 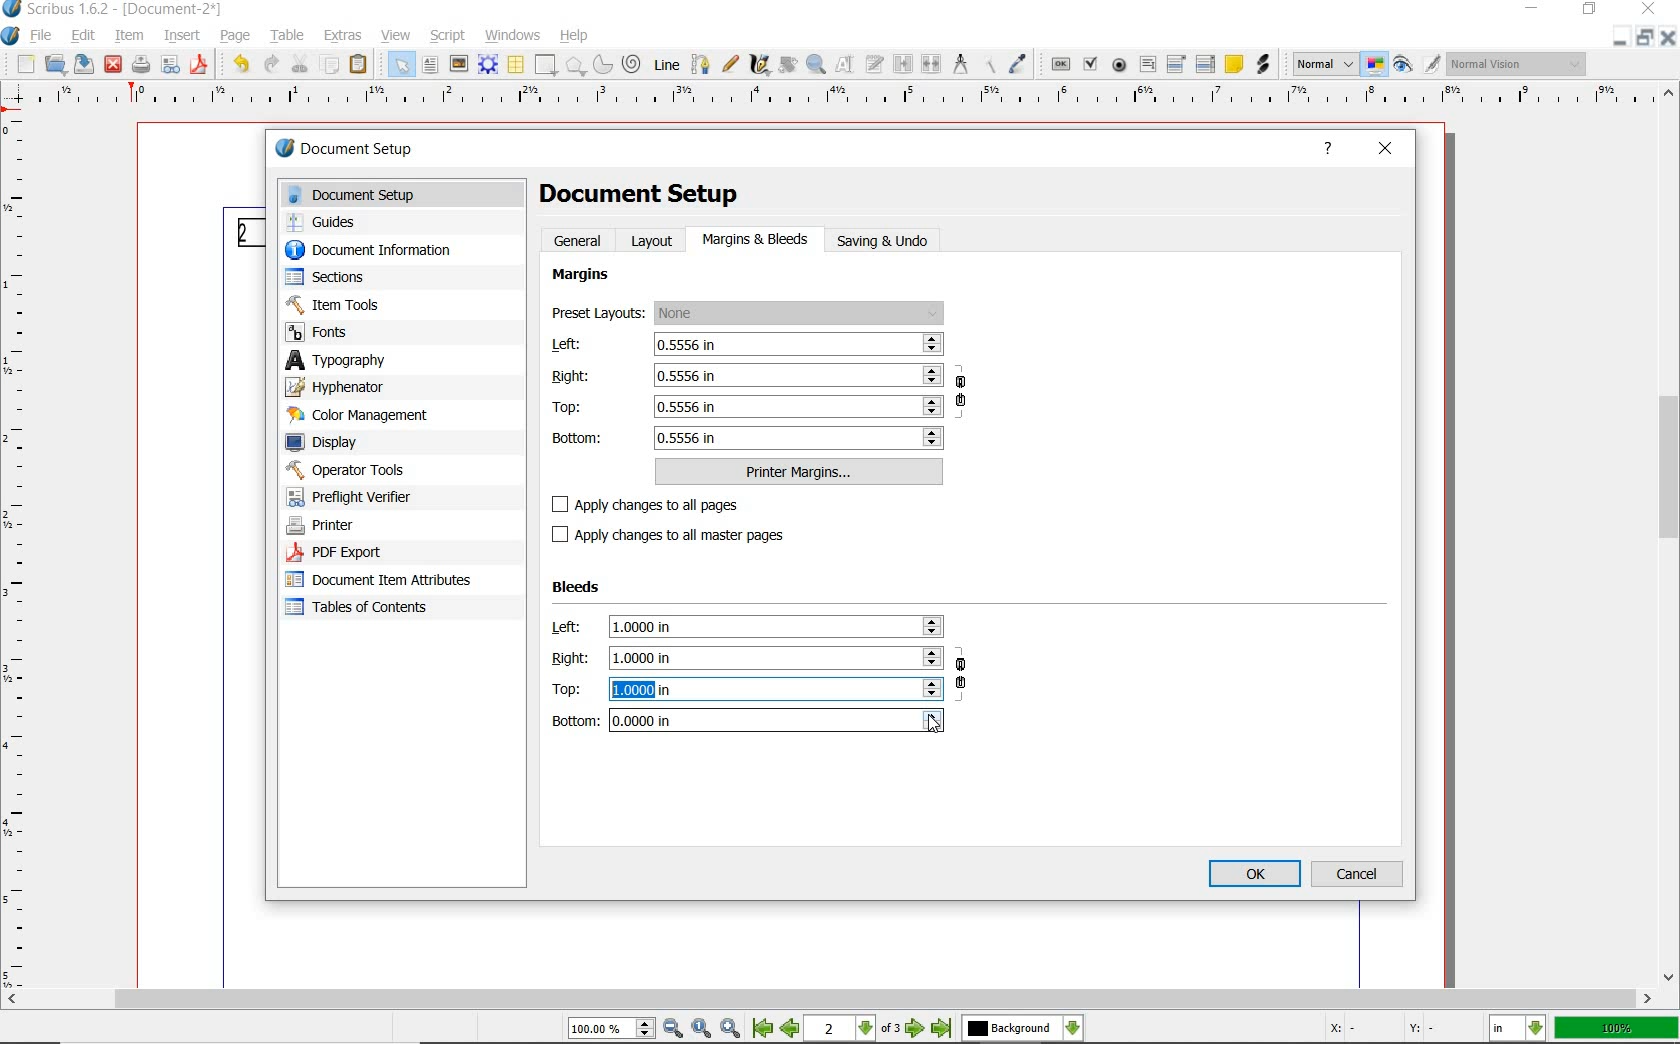 I want to click on pdf export, so click(x=358, y=553).